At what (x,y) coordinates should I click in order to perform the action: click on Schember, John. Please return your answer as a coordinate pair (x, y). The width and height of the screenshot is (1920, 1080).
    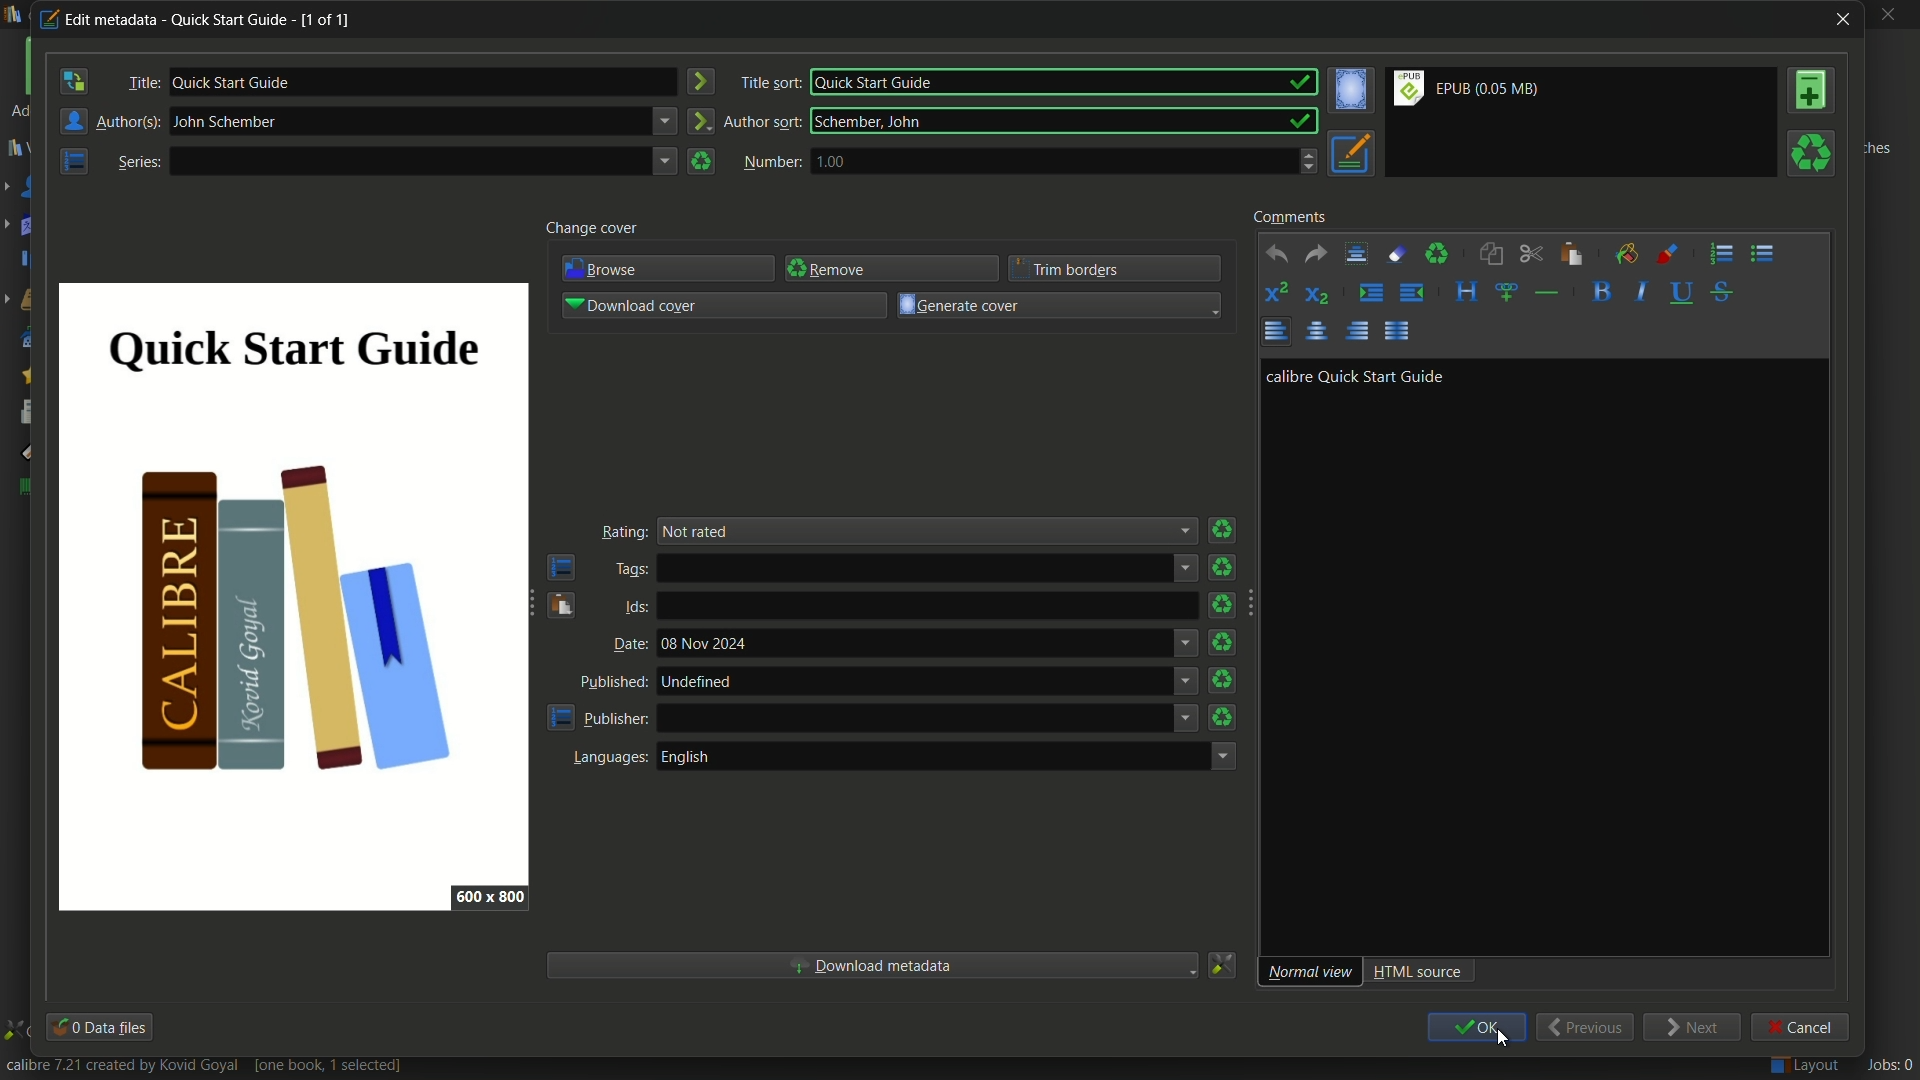
    Looking at the image, I should click on (1063, 122).